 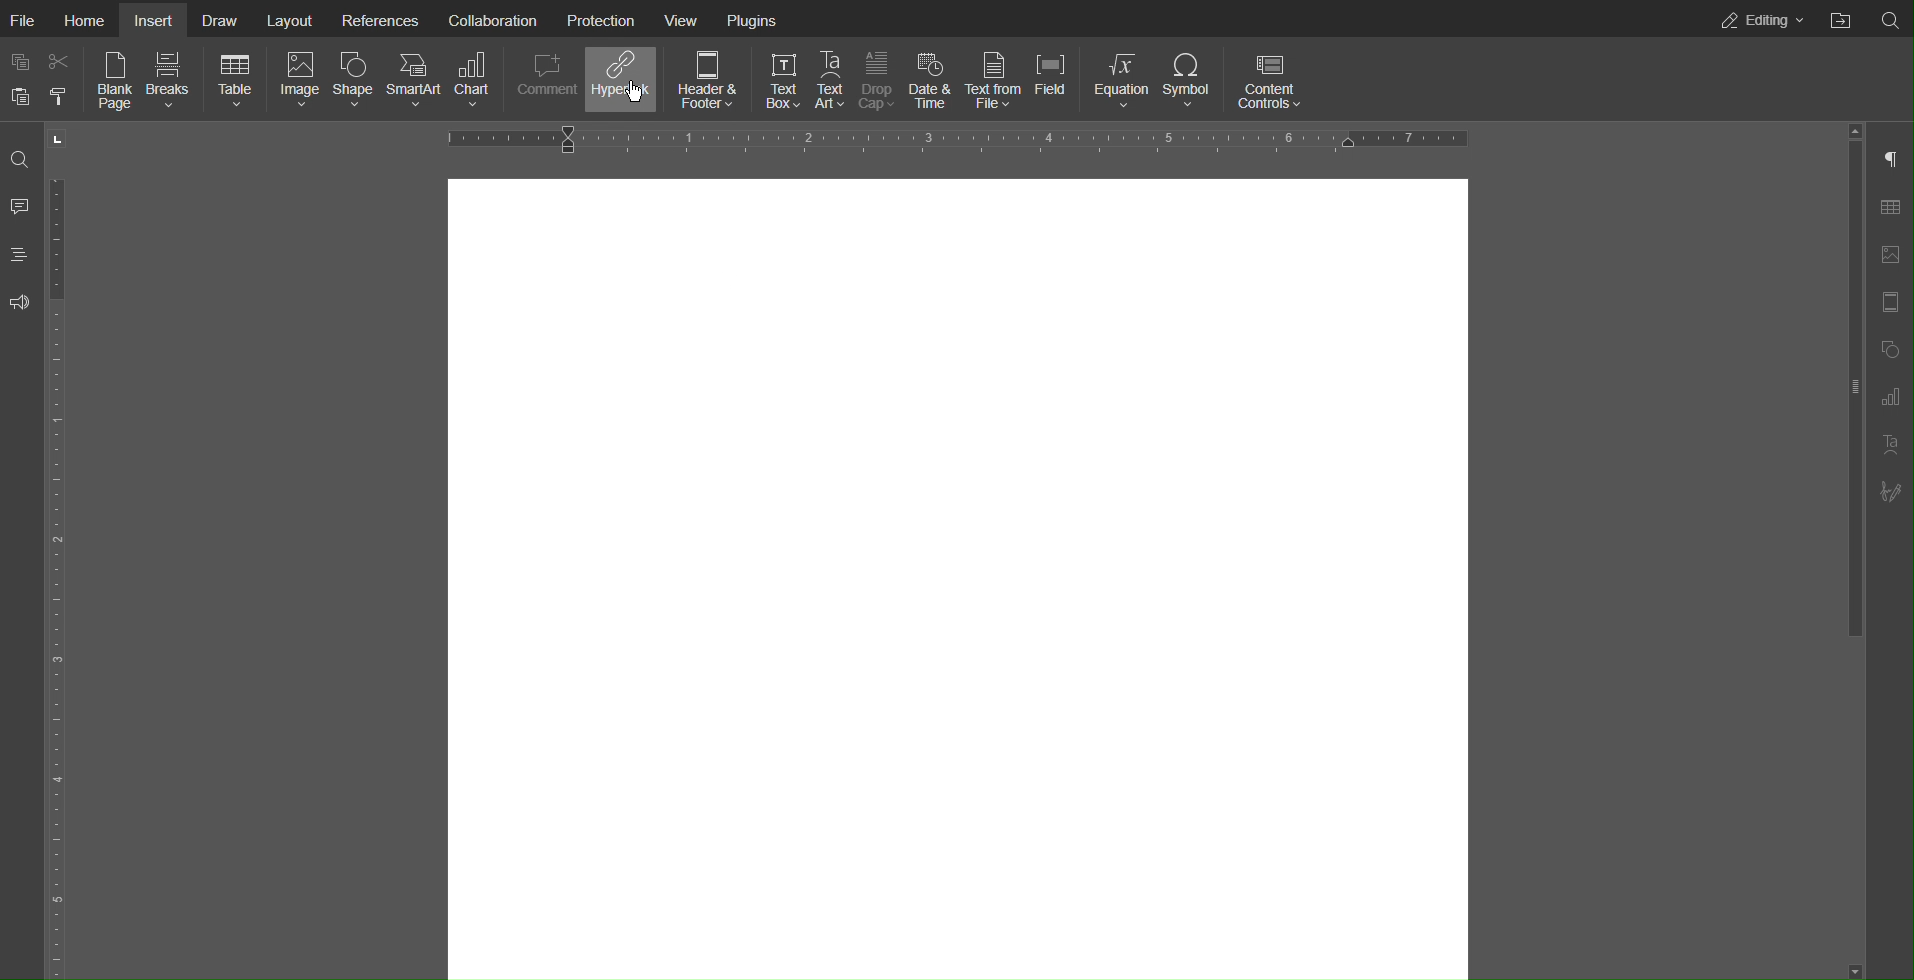 What do you see at coordinates (1889, 205) in the screenshot?
I see `Table Settings` at bounding box center [1889, 205].